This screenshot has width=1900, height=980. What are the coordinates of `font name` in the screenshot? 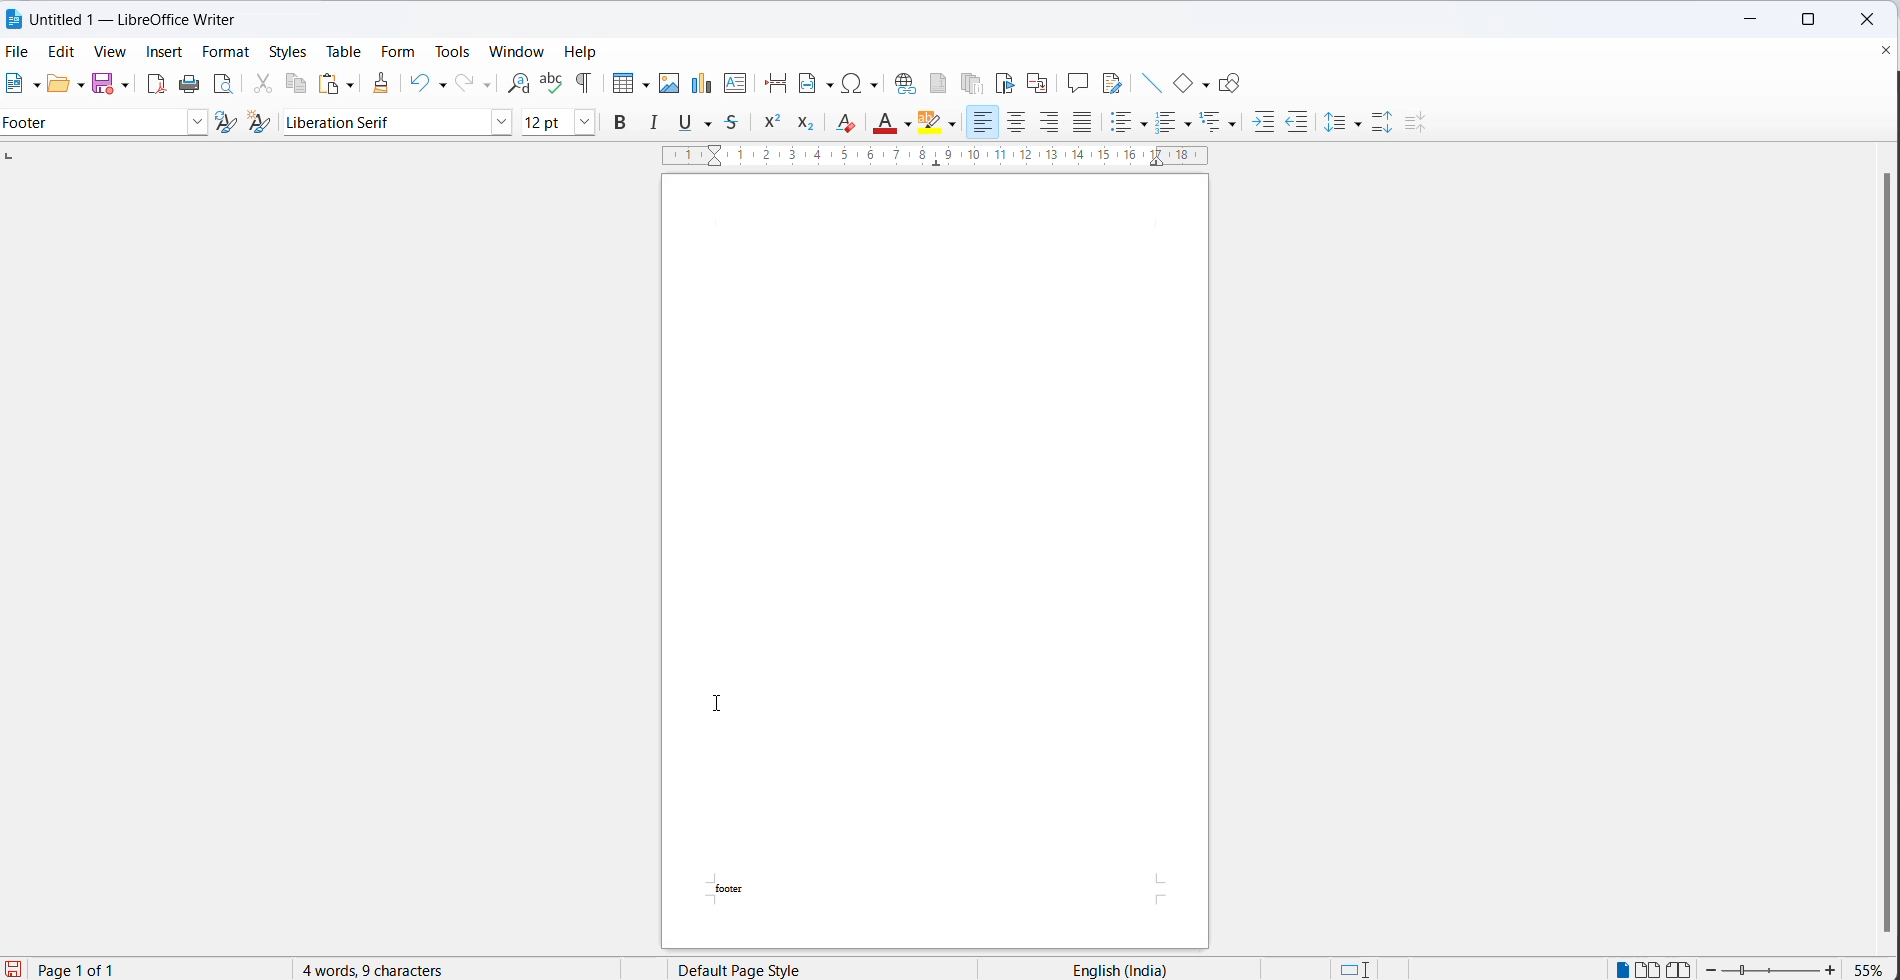 It's located at (385, 122).